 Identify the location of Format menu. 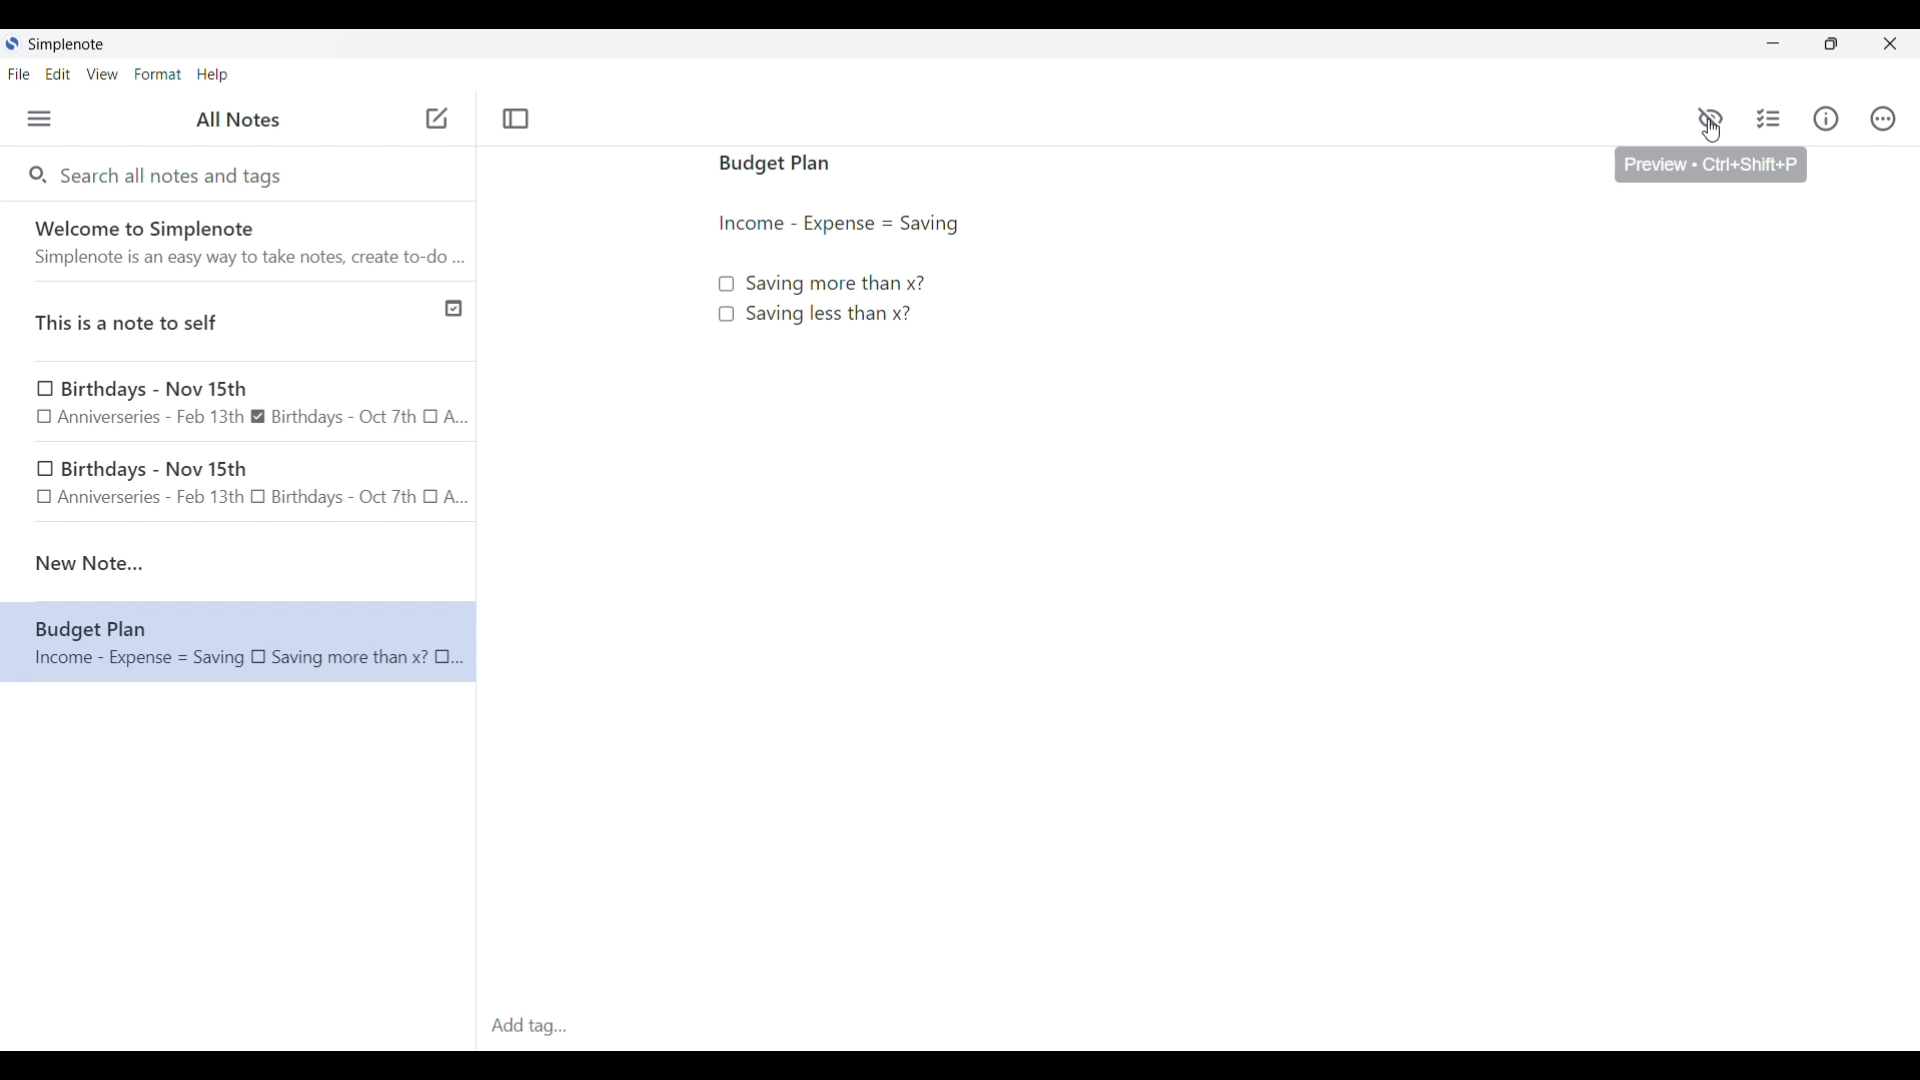
(158, 74).